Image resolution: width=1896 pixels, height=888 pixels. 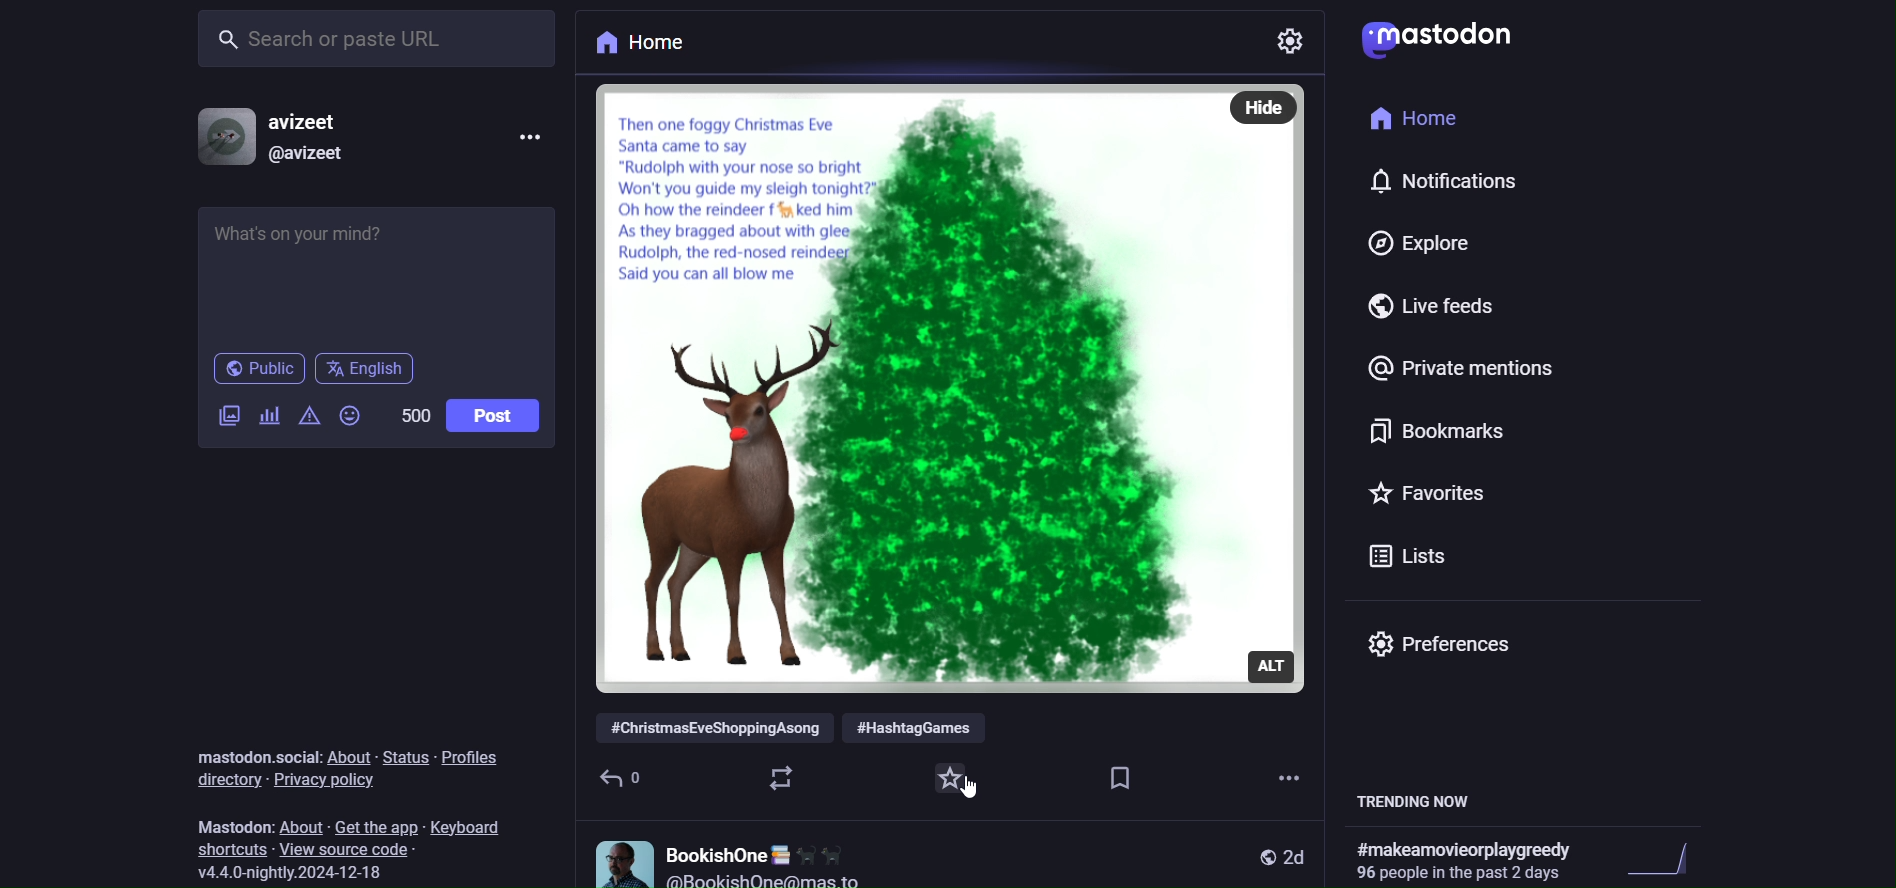 What do you see at coordinates (1441, 181) in the screenshot?
I see `notification` at bounding box center [1441, 181].